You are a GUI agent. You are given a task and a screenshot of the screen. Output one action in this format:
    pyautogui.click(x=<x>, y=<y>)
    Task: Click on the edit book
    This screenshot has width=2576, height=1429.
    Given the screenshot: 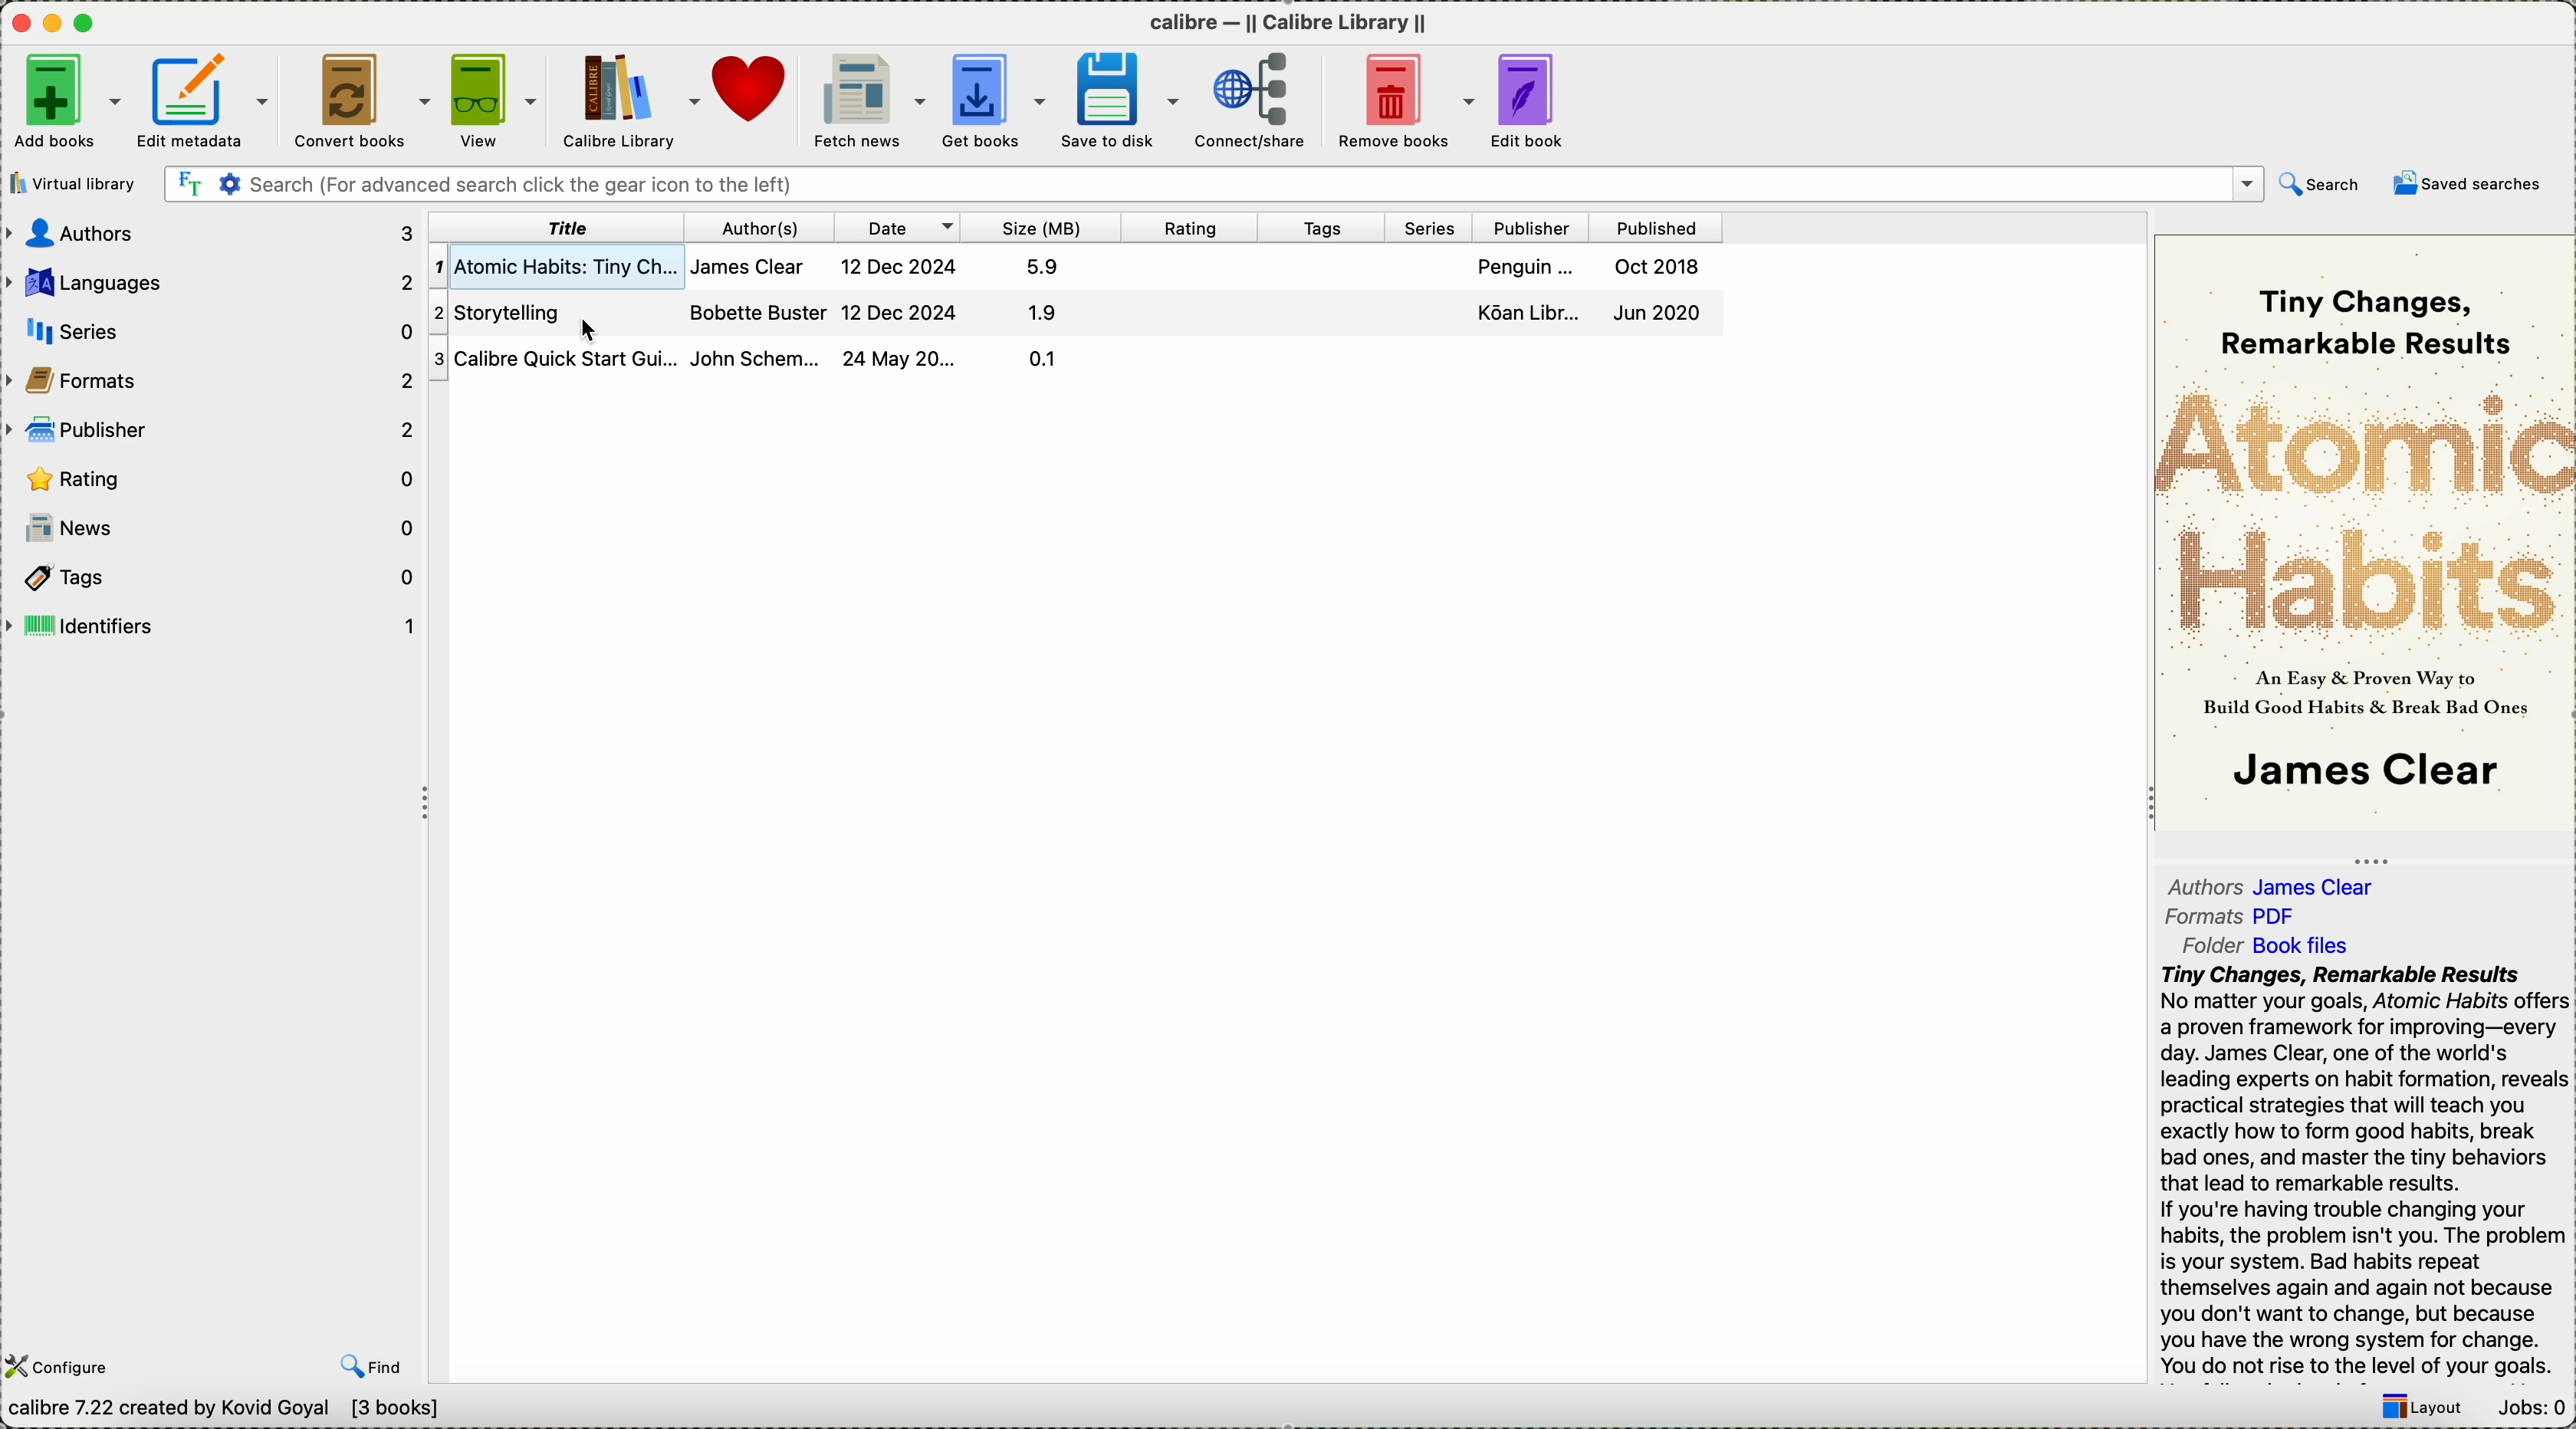 What is the action you would take?
    pyautogui.click(x=1531, y=103)
    